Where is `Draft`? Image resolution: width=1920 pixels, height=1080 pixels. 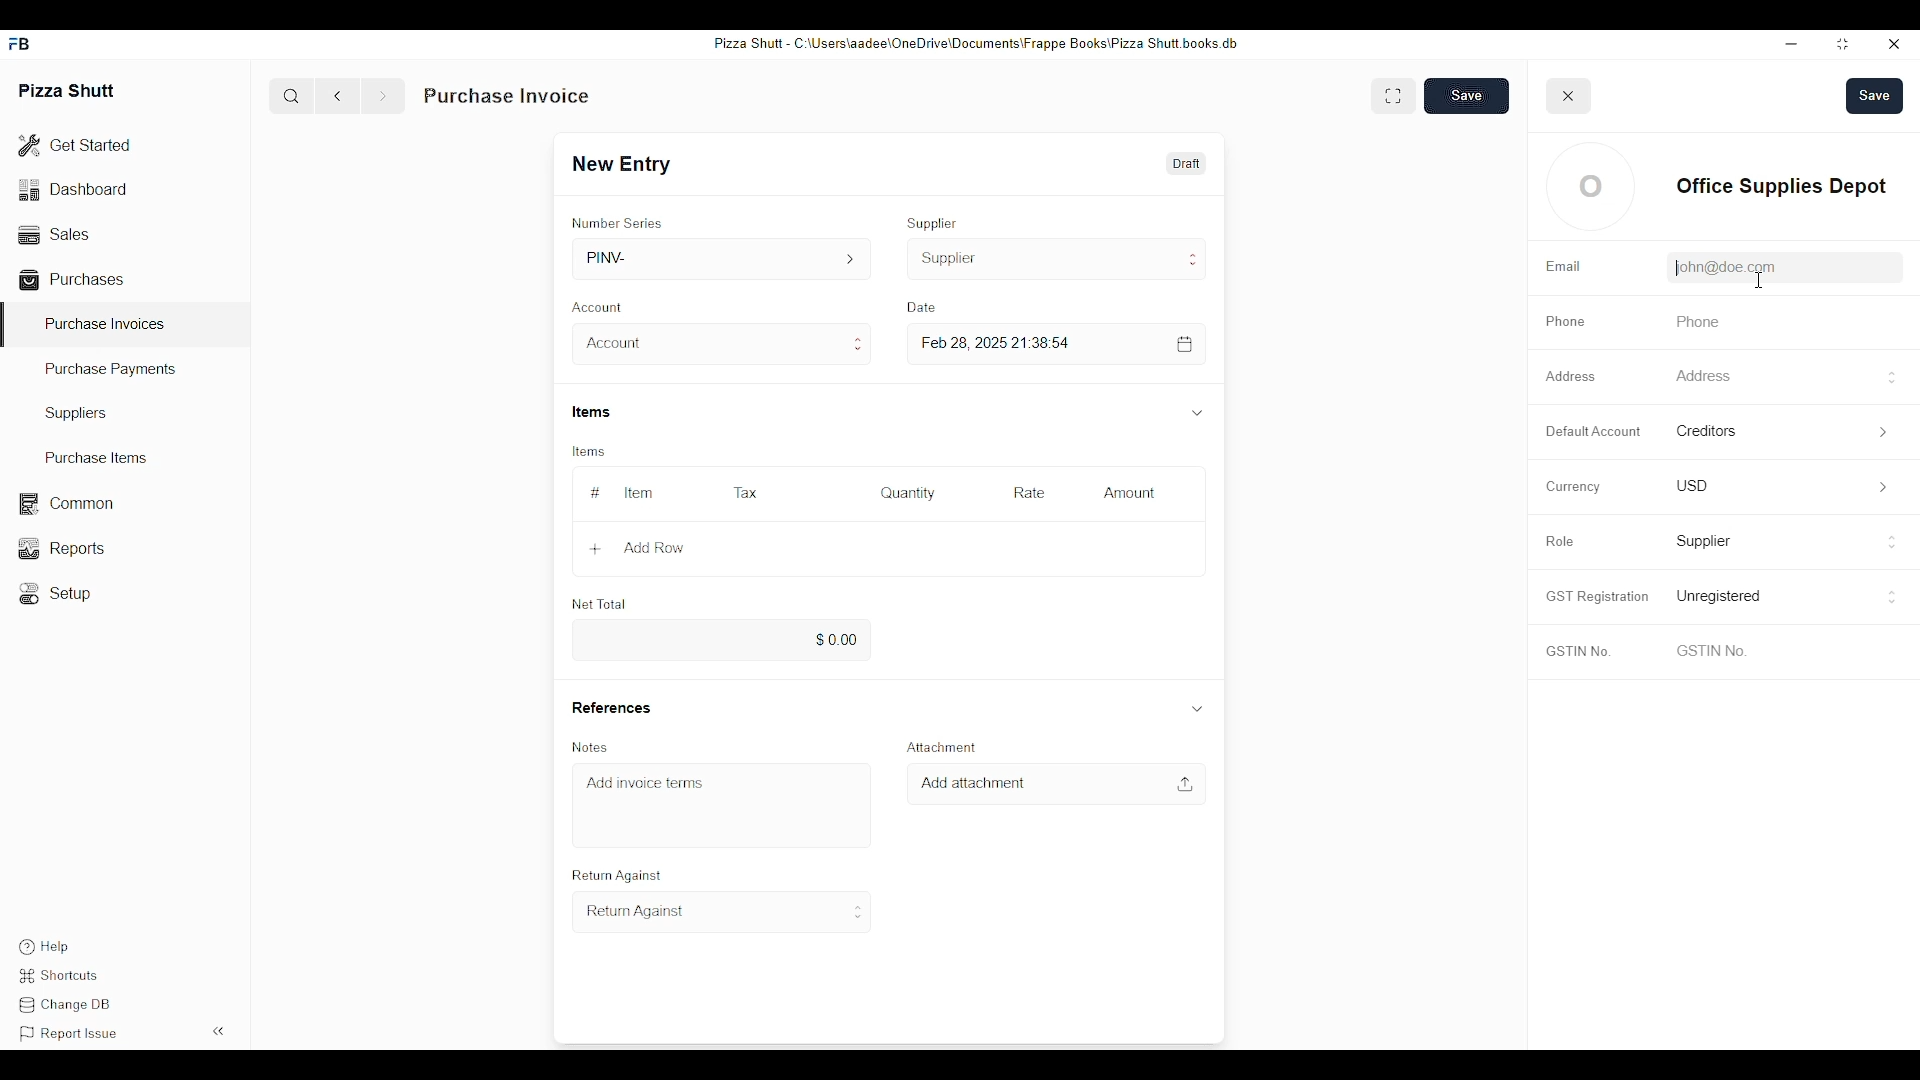 Draft is located at coordinates (1184, 163).